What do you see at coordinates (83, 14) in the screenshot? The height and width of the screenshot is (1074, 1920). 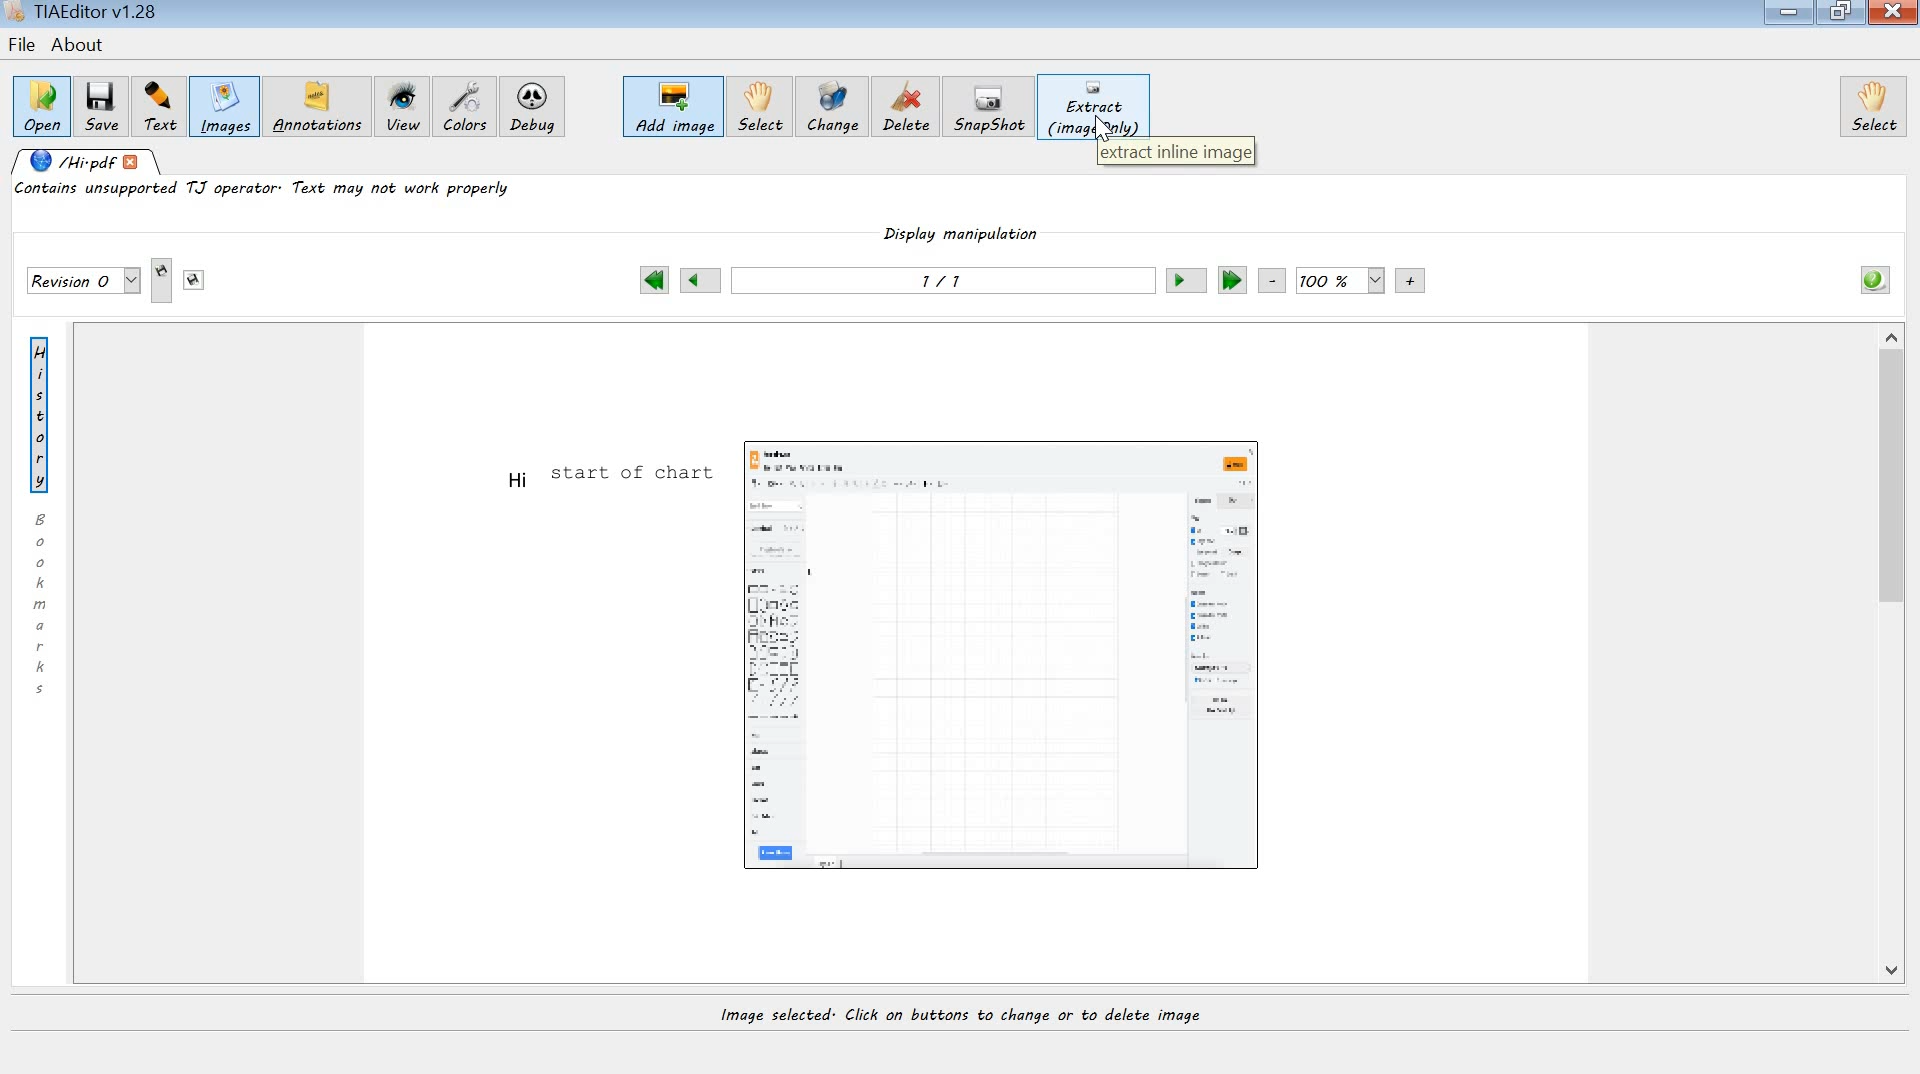 I see `system name` at bounding box center [83, 14].